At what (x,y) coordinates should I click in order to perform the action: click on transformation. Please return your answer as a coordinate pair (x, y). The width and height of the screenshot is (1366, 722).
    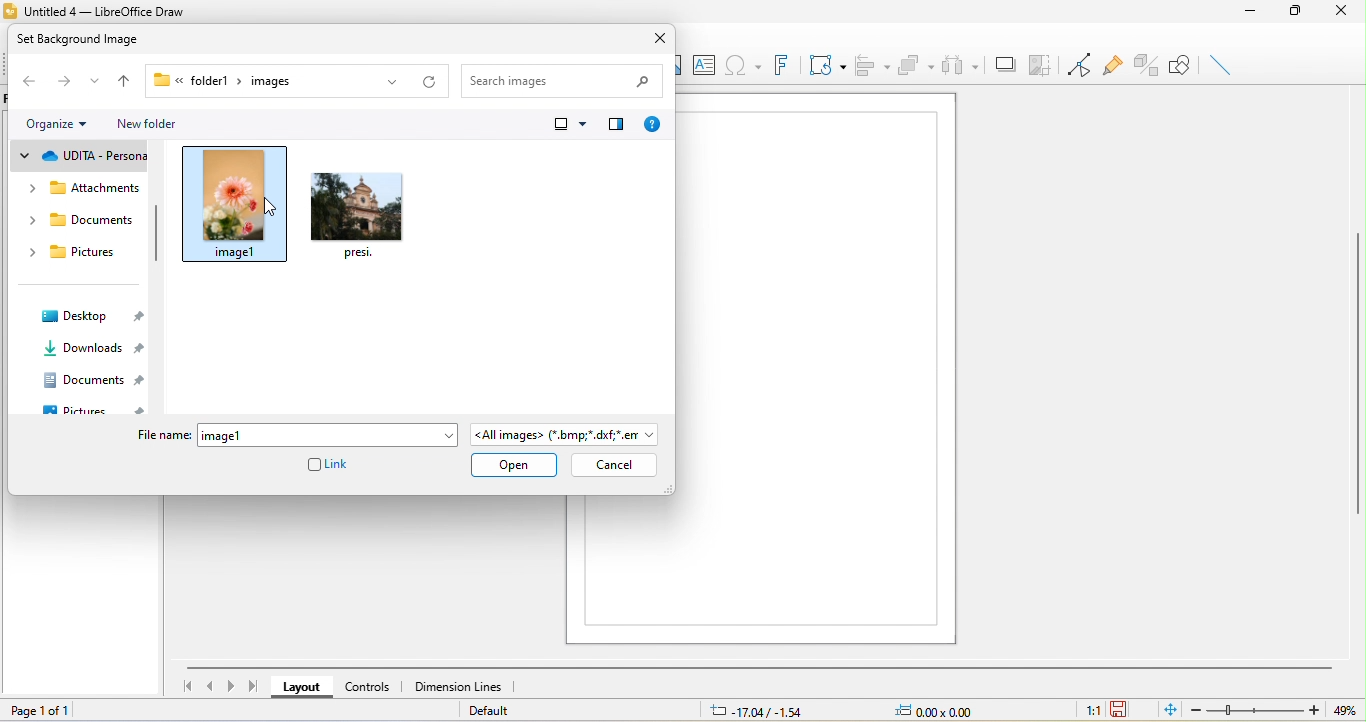
    Looking at the image, I should click on (829, 65).